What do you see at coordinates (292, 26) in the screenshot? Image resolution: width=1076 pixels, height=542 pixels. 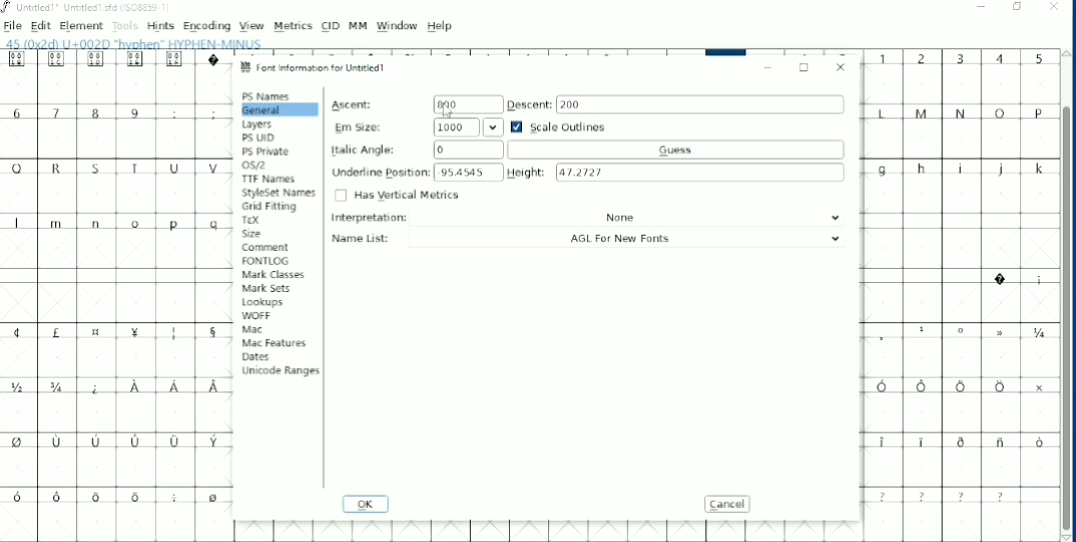 I see `Metrics` at bounding box center [292, 26].